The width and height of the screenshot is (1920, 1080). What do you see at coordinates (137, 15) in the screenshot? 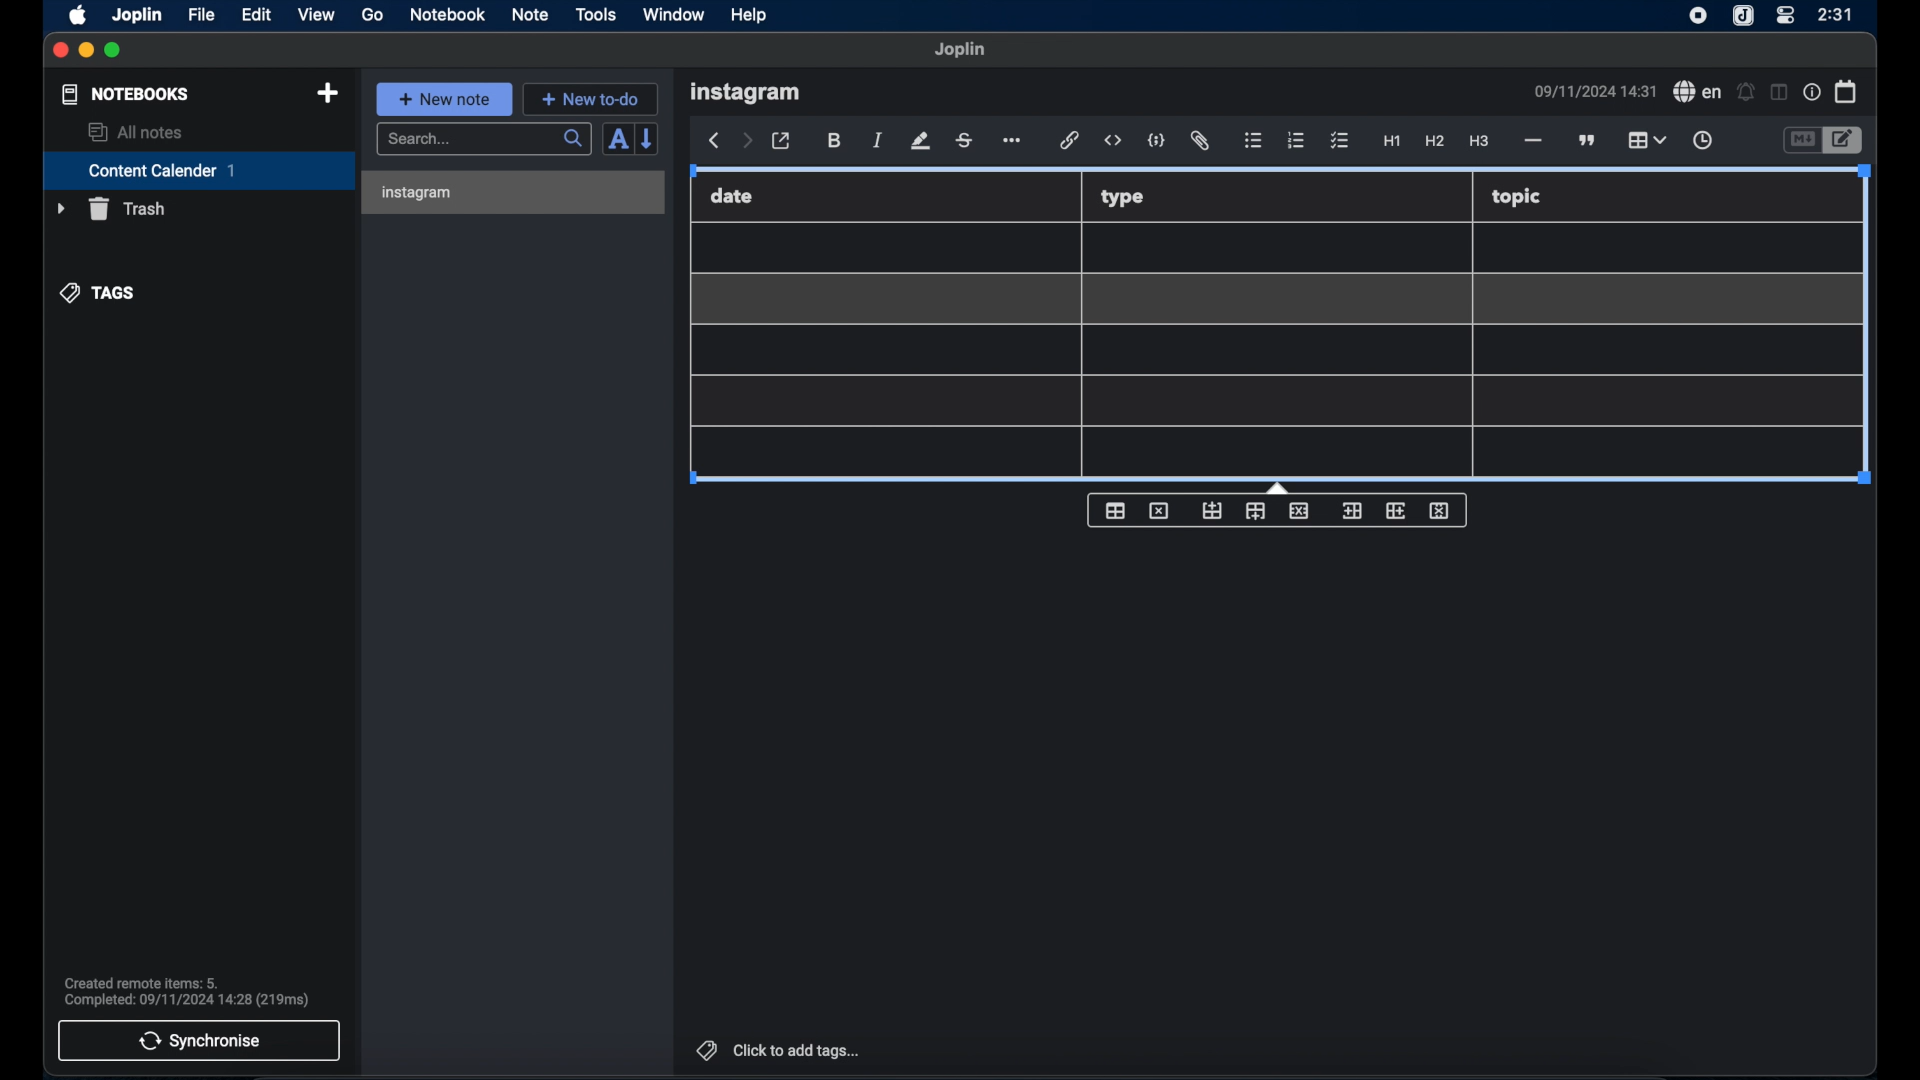
I see `joplin` at bounding box center [137, 15].